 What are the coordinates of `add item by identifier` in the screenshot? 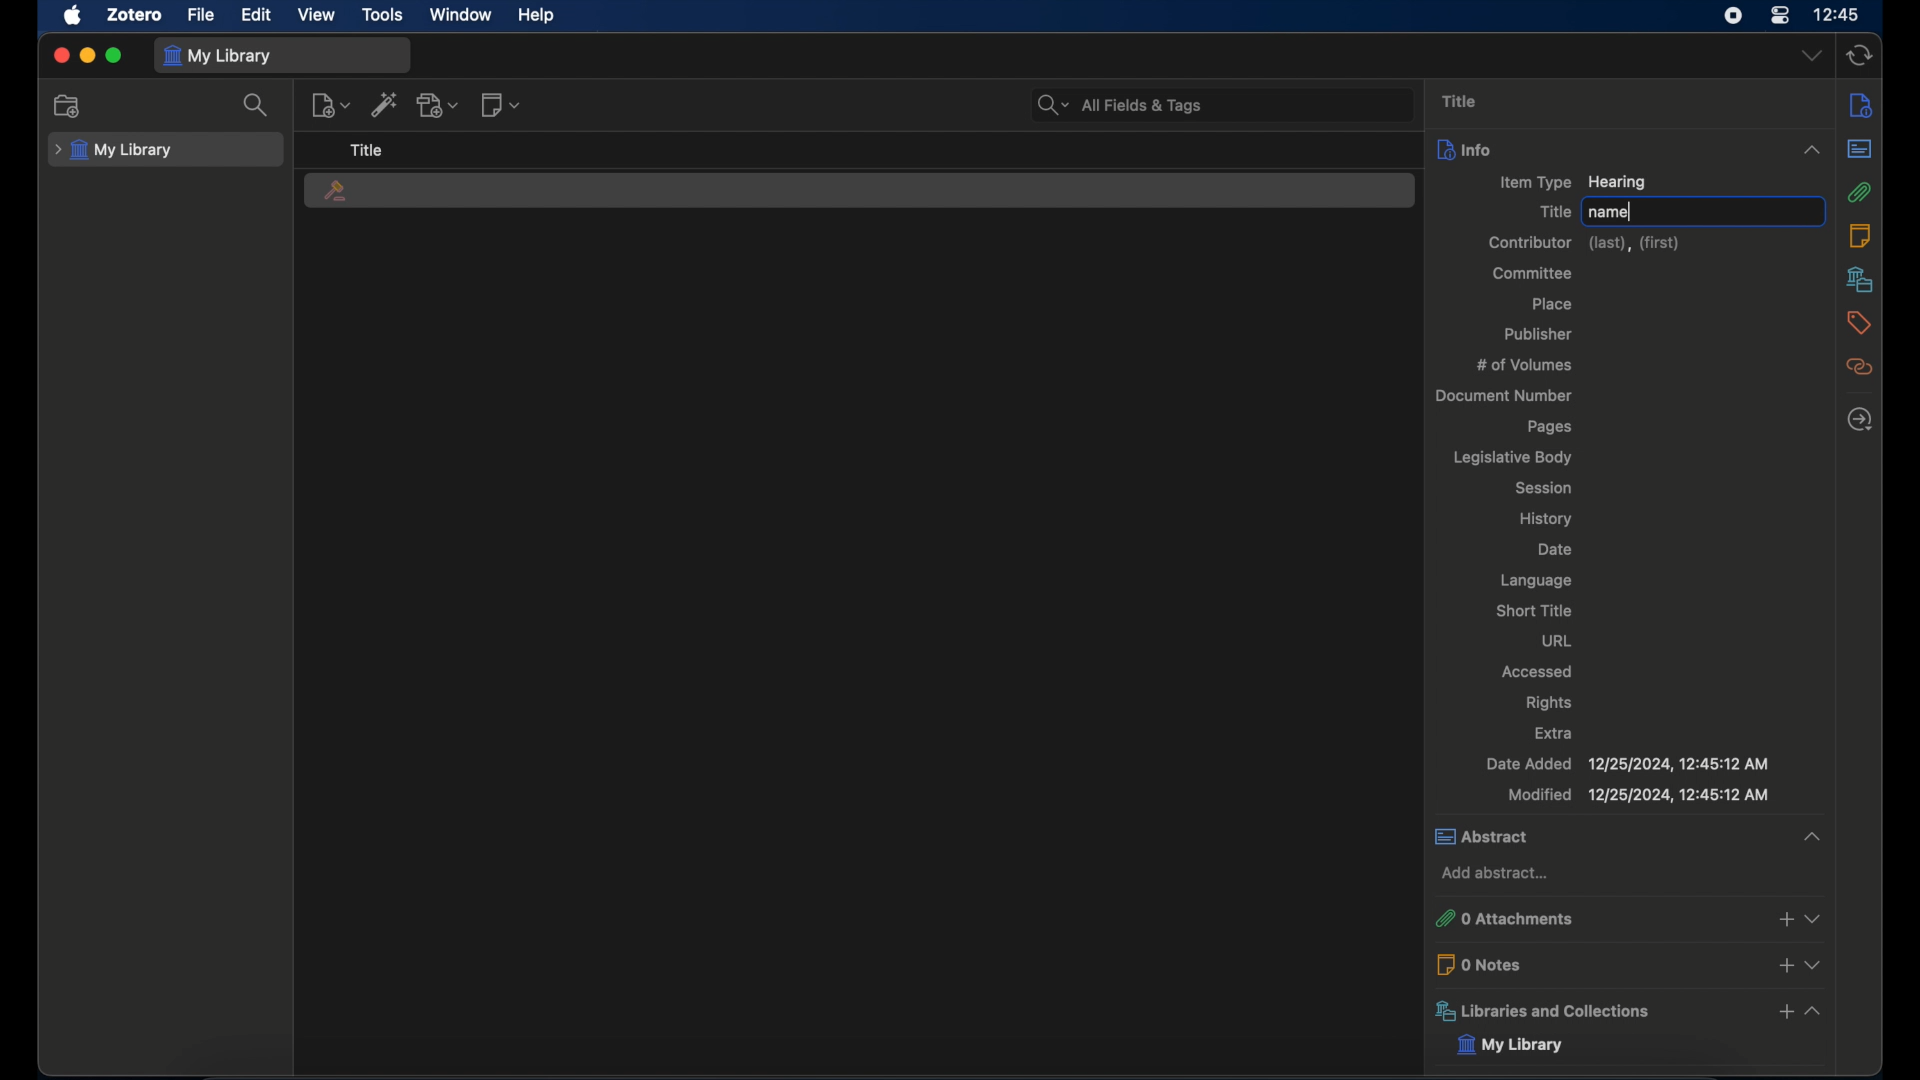 It's located at (385, 104).